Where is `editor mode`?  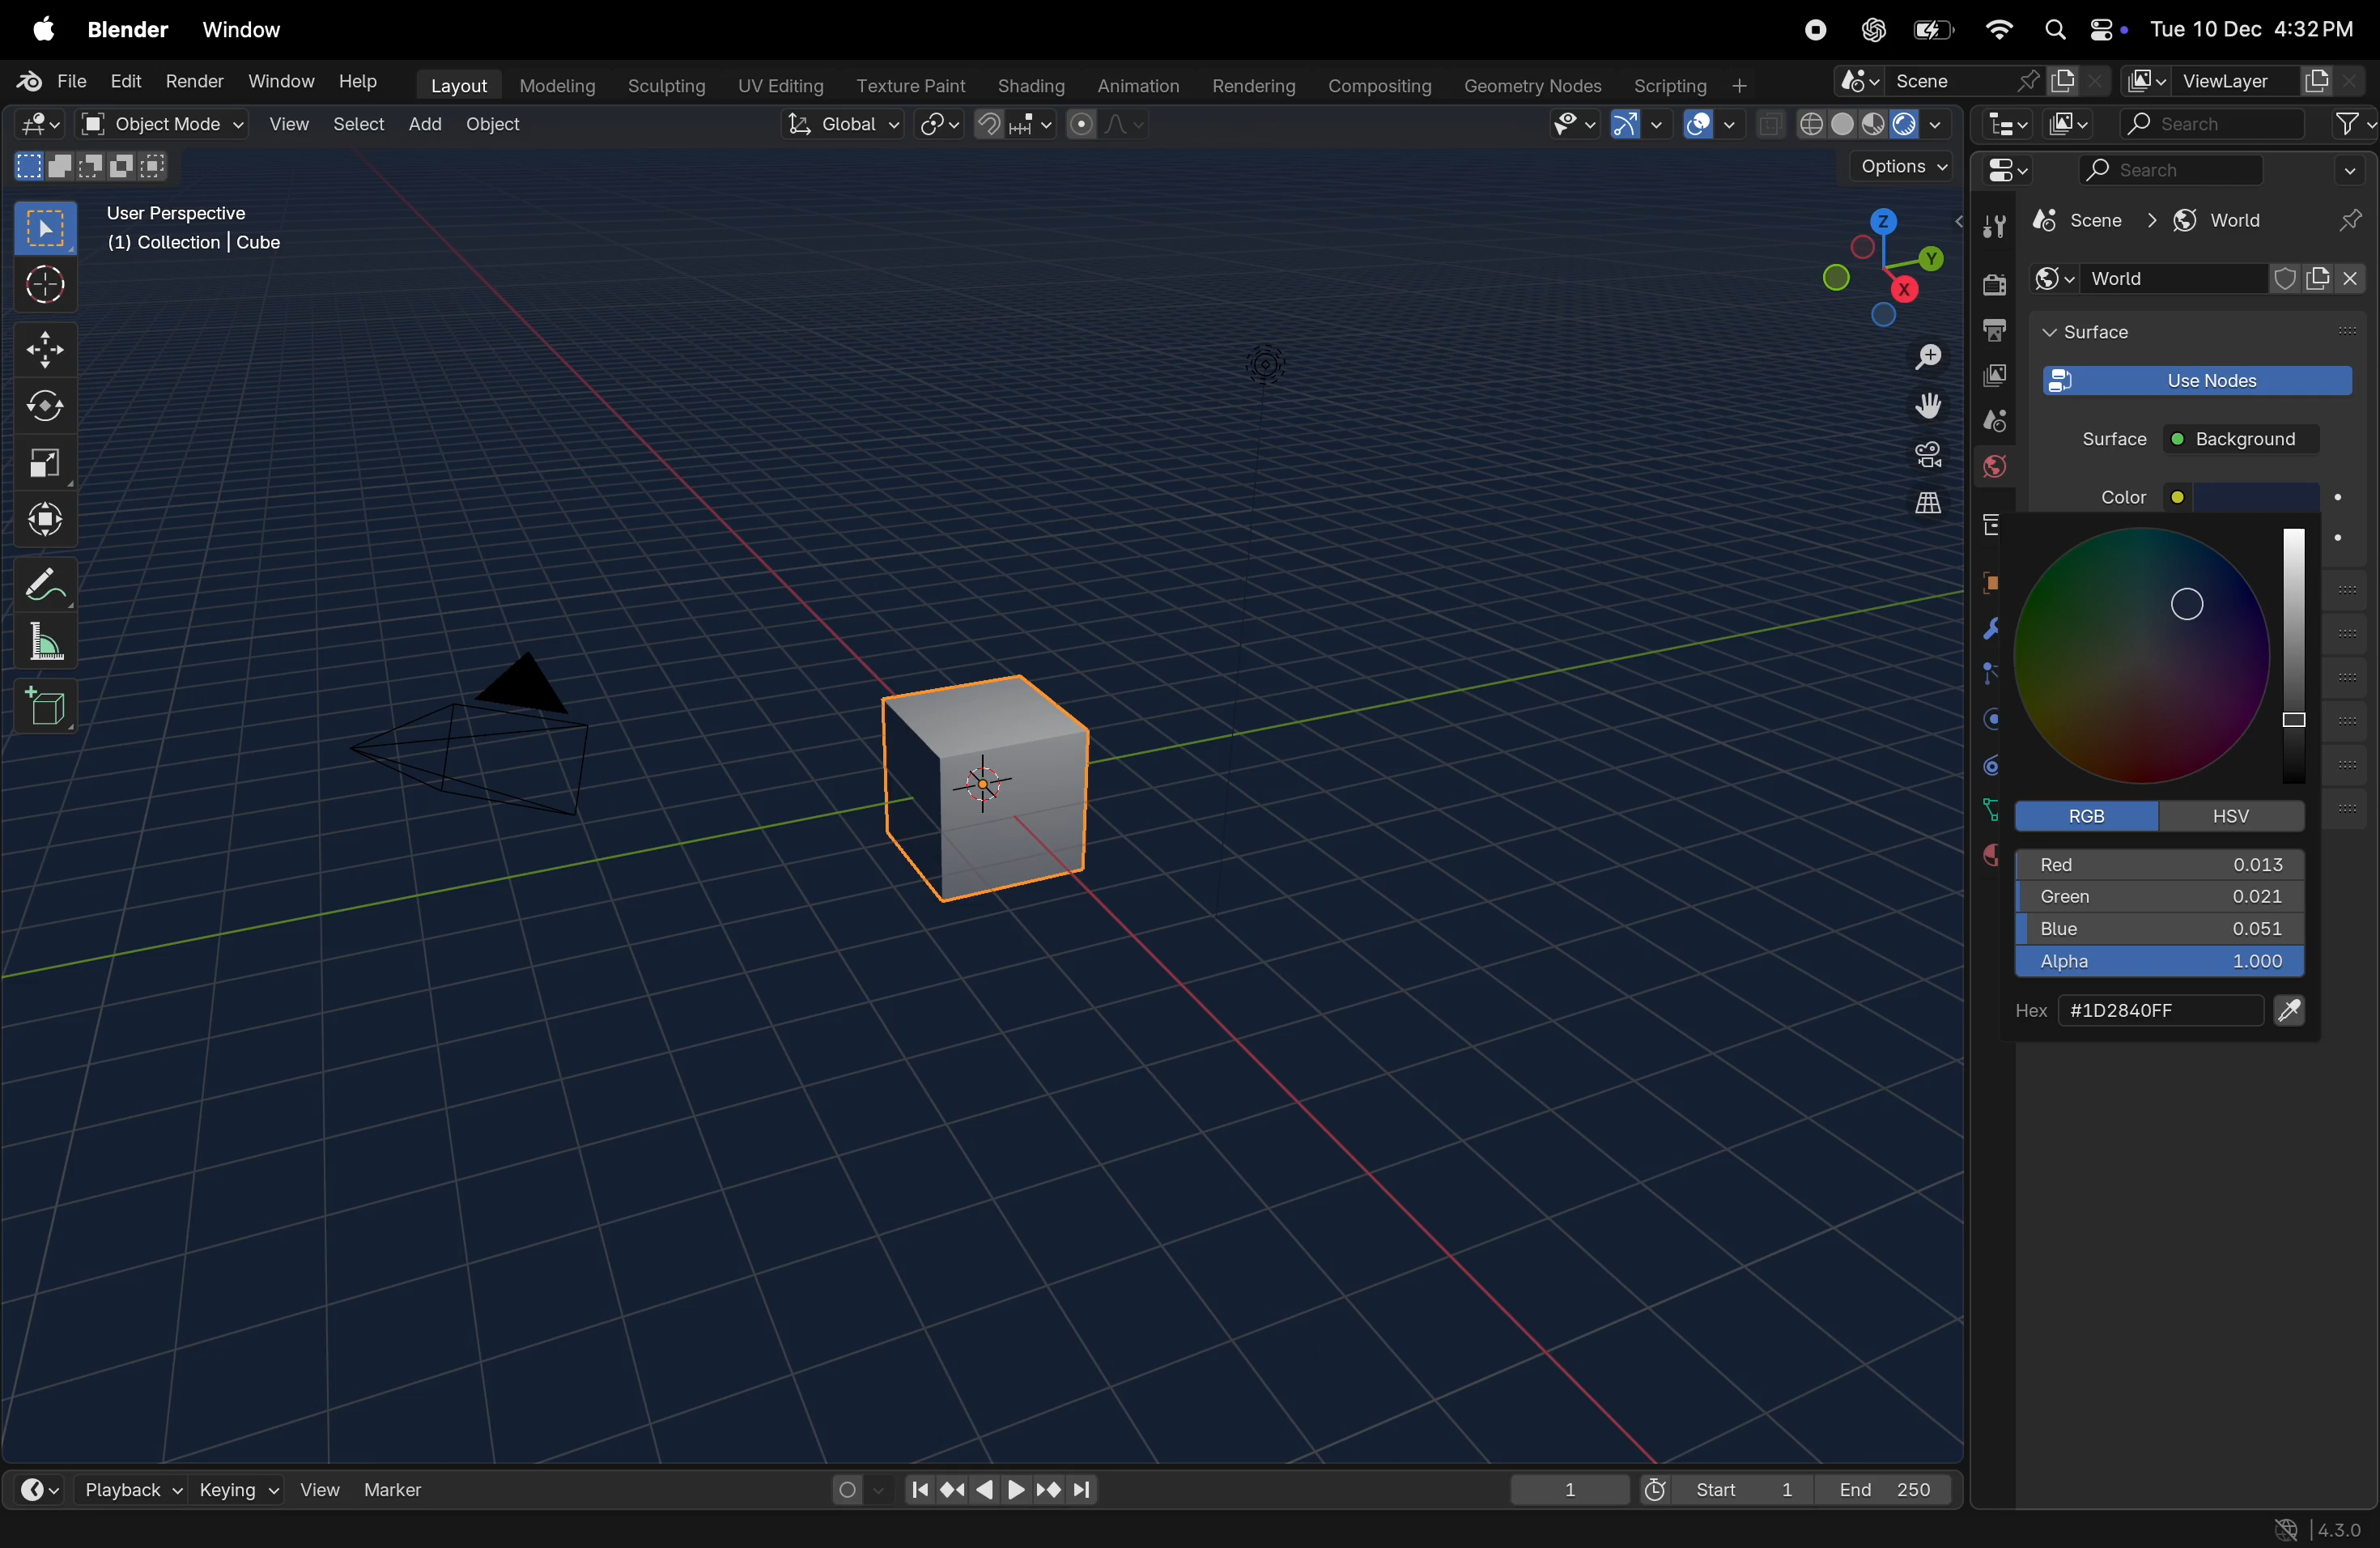 editor mode is located at coordinates (2001, 123).